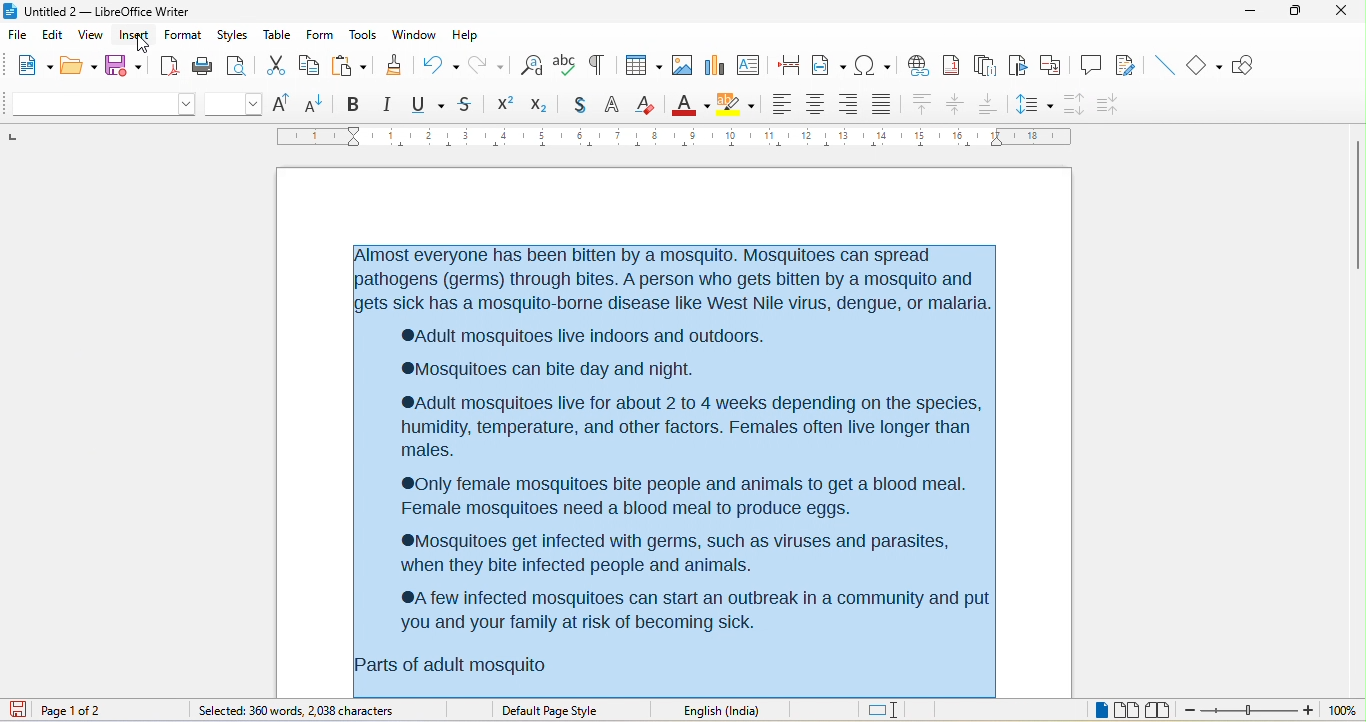 The image size is (1366, 722). Describe the element at coordinates (1017, 68) in the screenshot. I see `bookmark` at that location.